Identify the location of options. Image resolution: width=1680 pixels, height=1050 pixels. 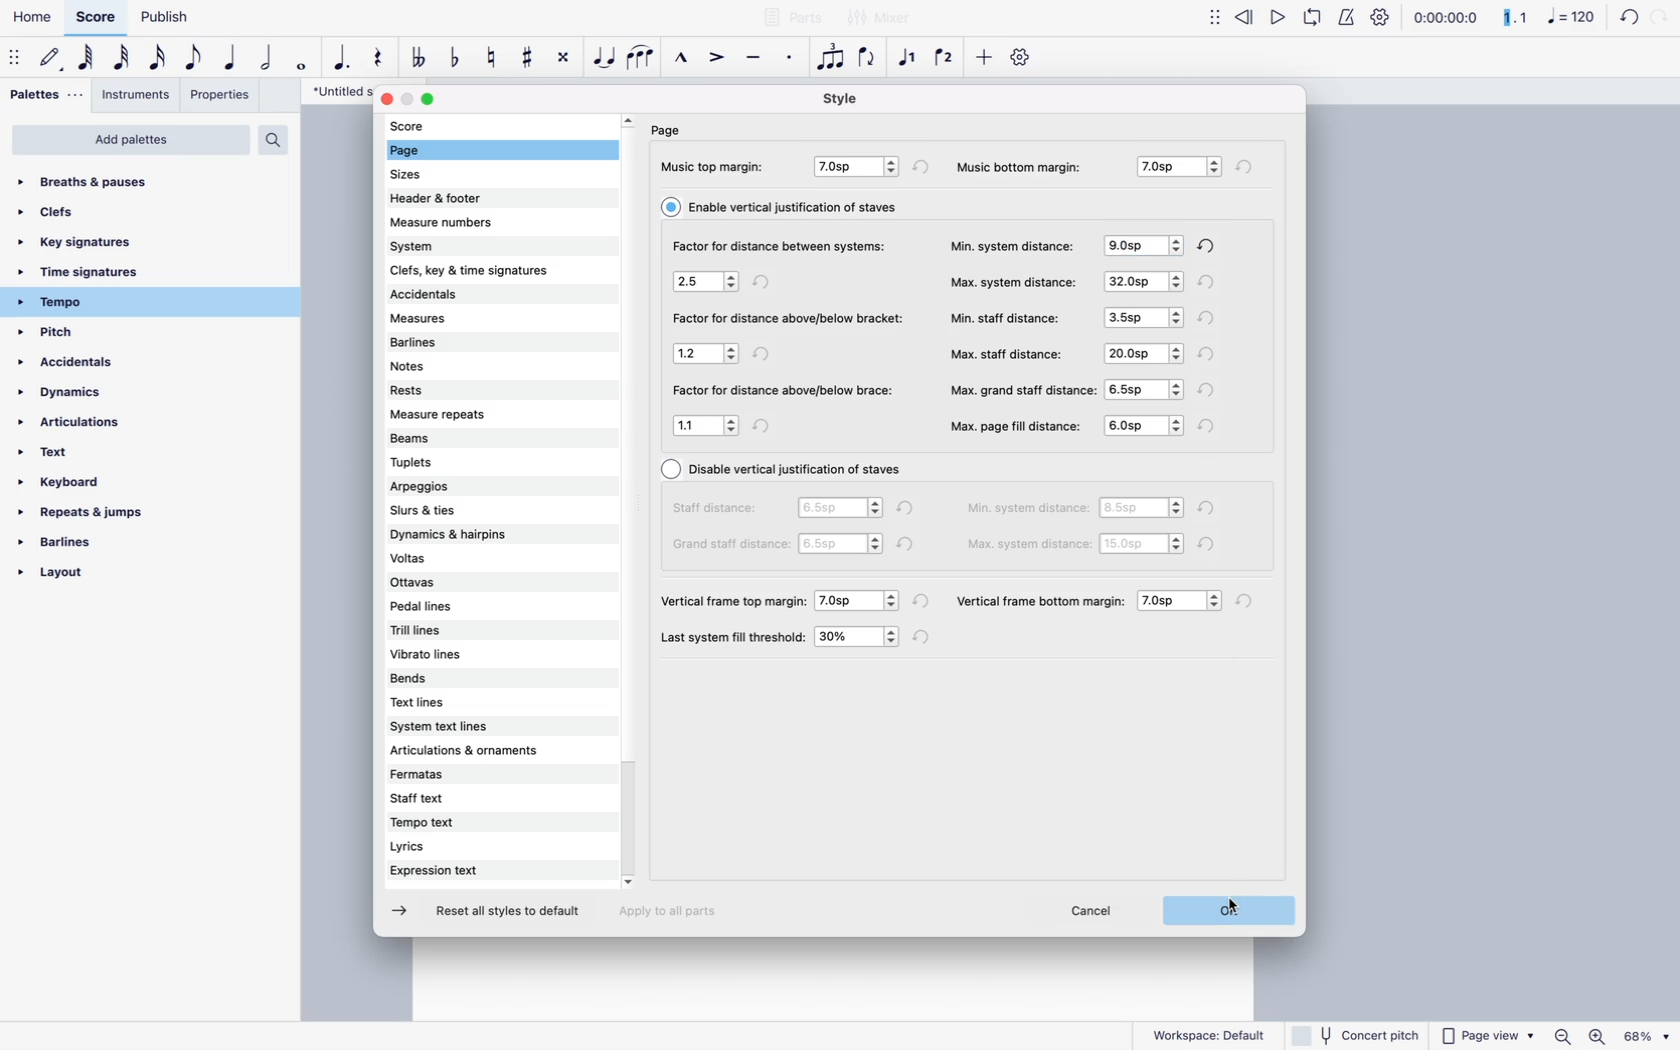
(859, 168).